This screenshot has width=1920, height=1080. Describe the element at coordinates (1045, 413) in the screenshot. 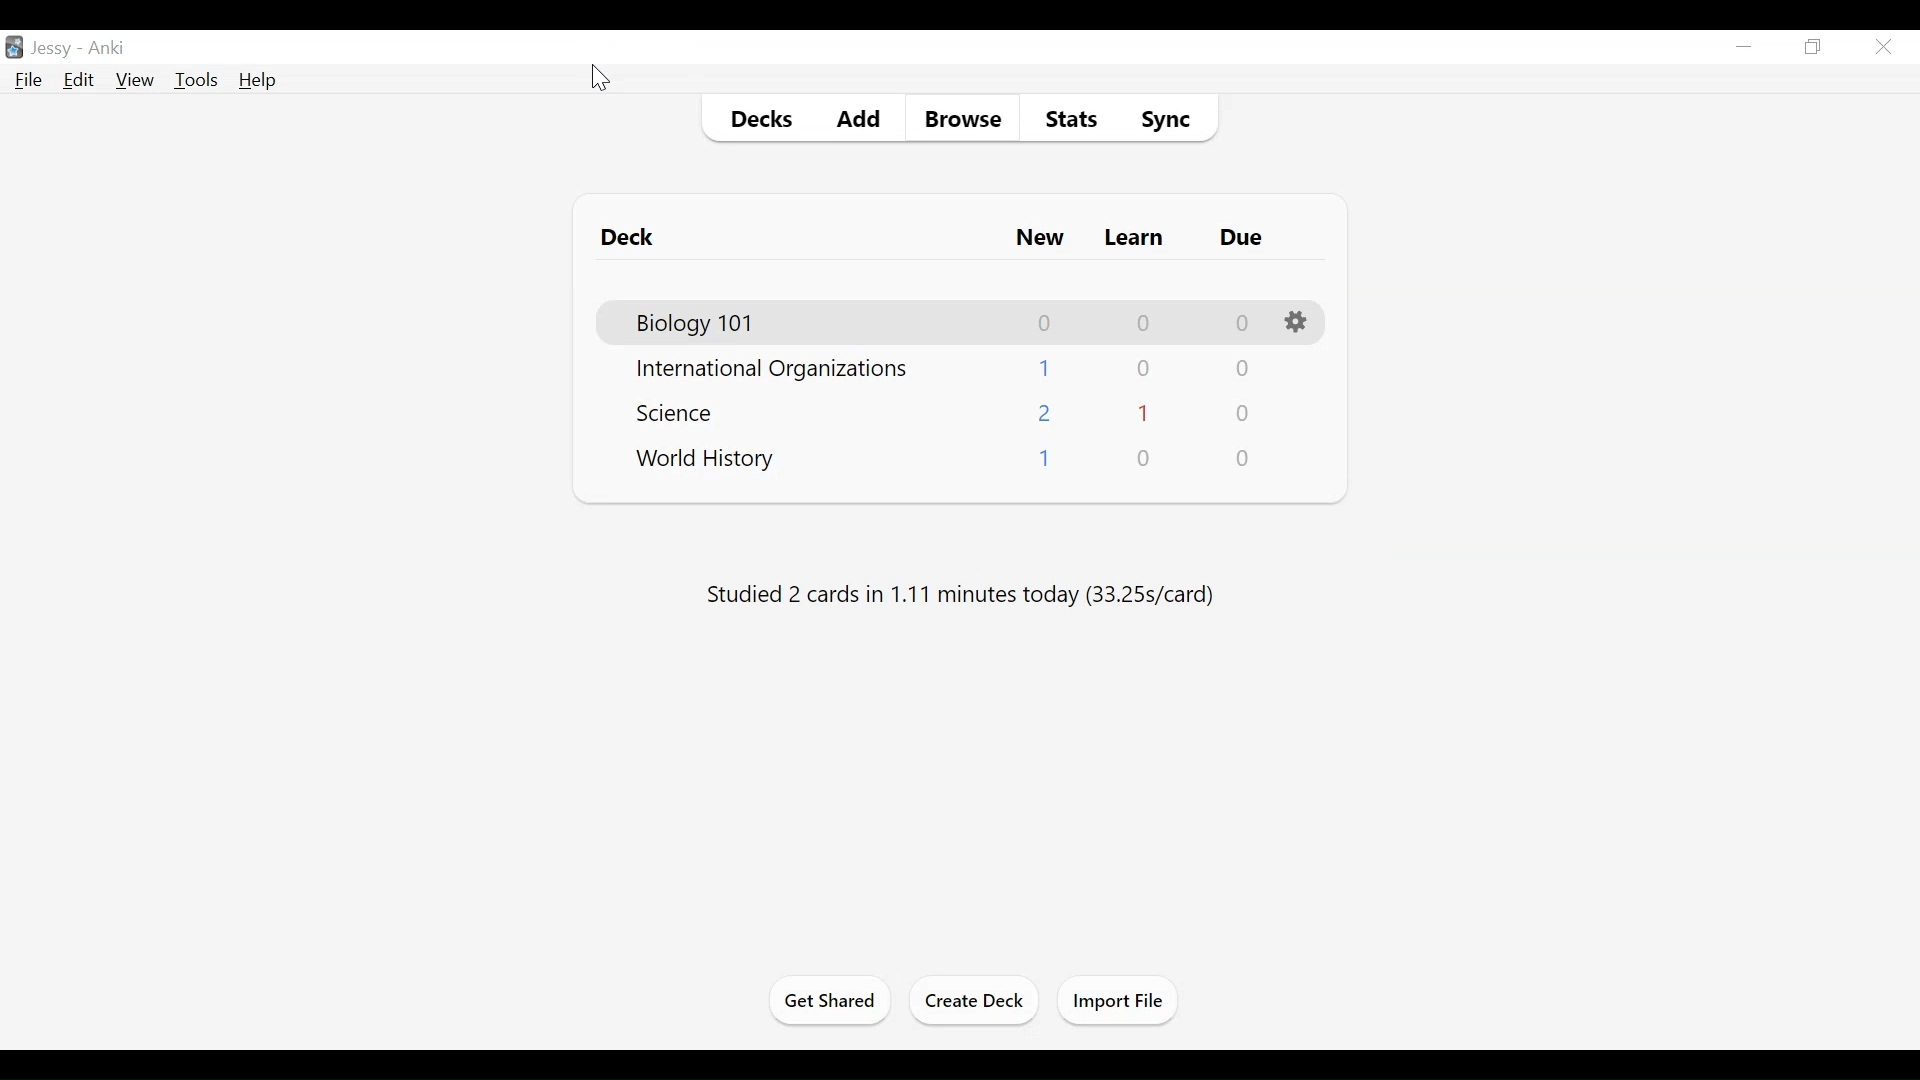

I see `New Cards Count` at that location.